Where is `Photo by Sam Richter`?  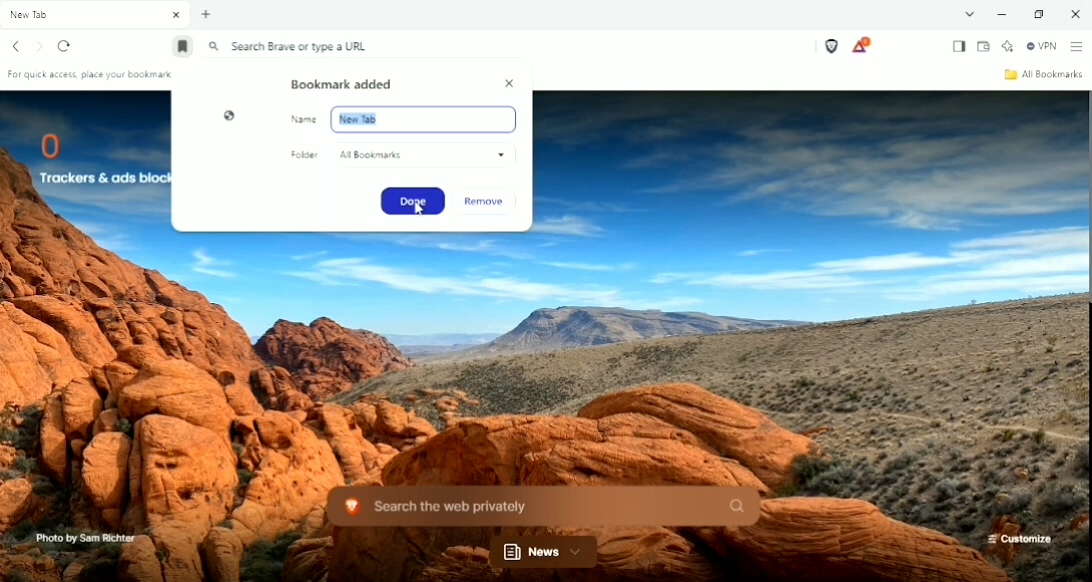 Photo by Sam Richter is located at coordinates (83, 538).